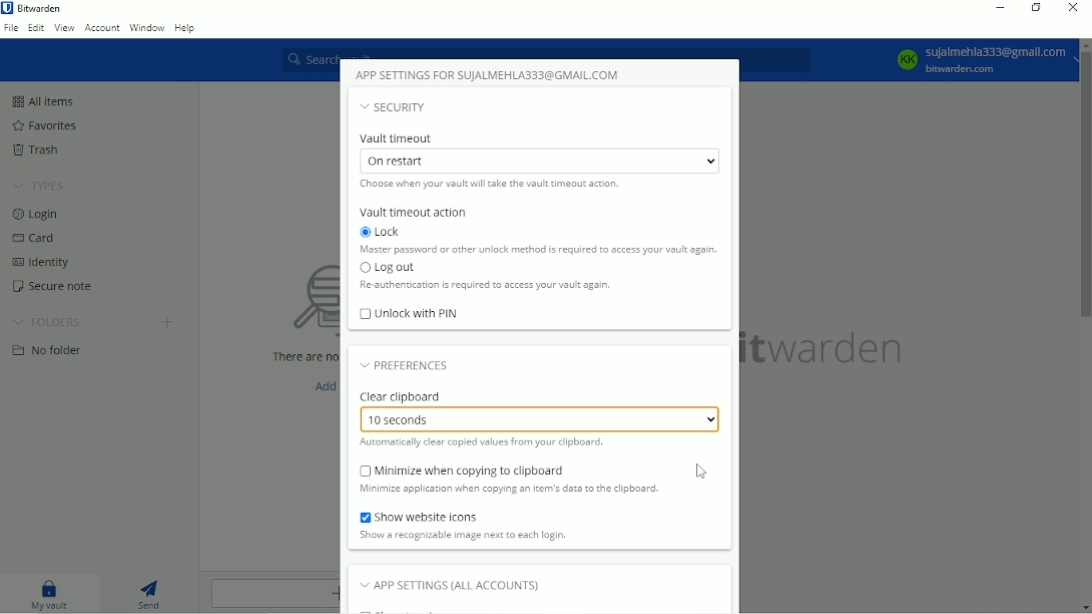 This screenshot has width=1092, height=614. I want to click on Show a recognizable image next to each login., so click(465, 537).